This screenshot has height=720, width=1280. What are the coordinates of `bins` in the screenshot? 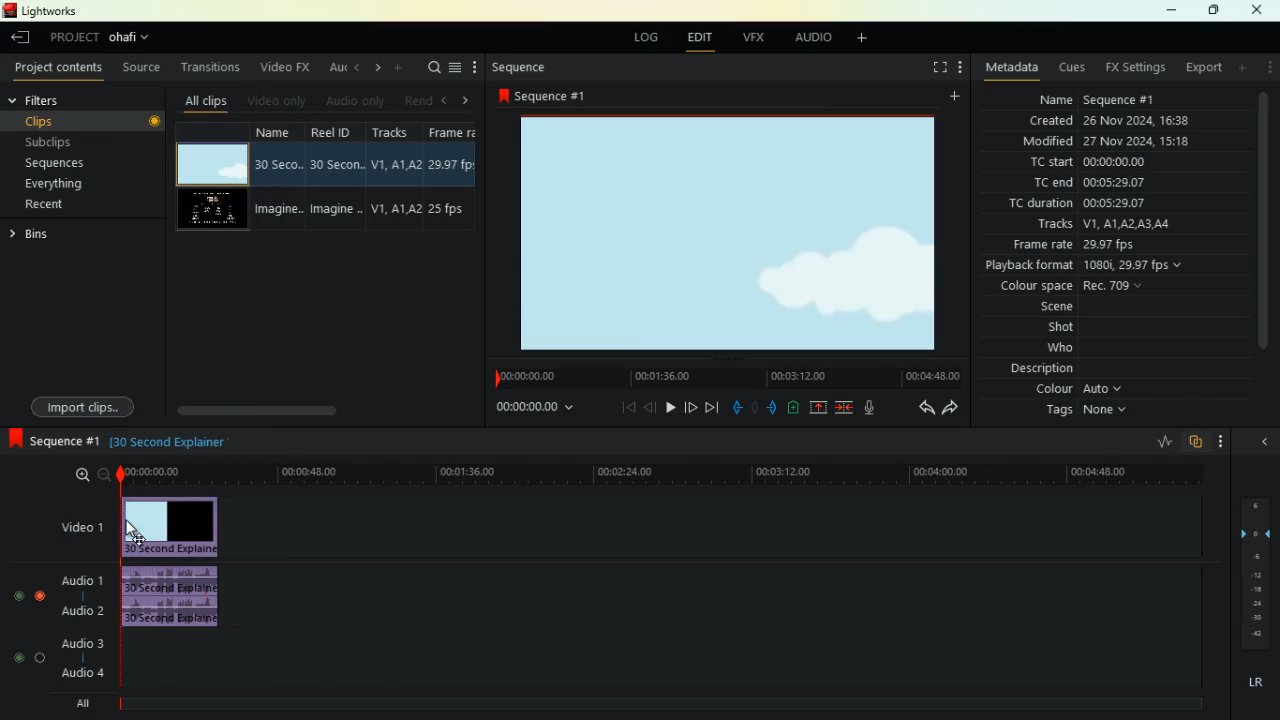 It's located at (46, 234).